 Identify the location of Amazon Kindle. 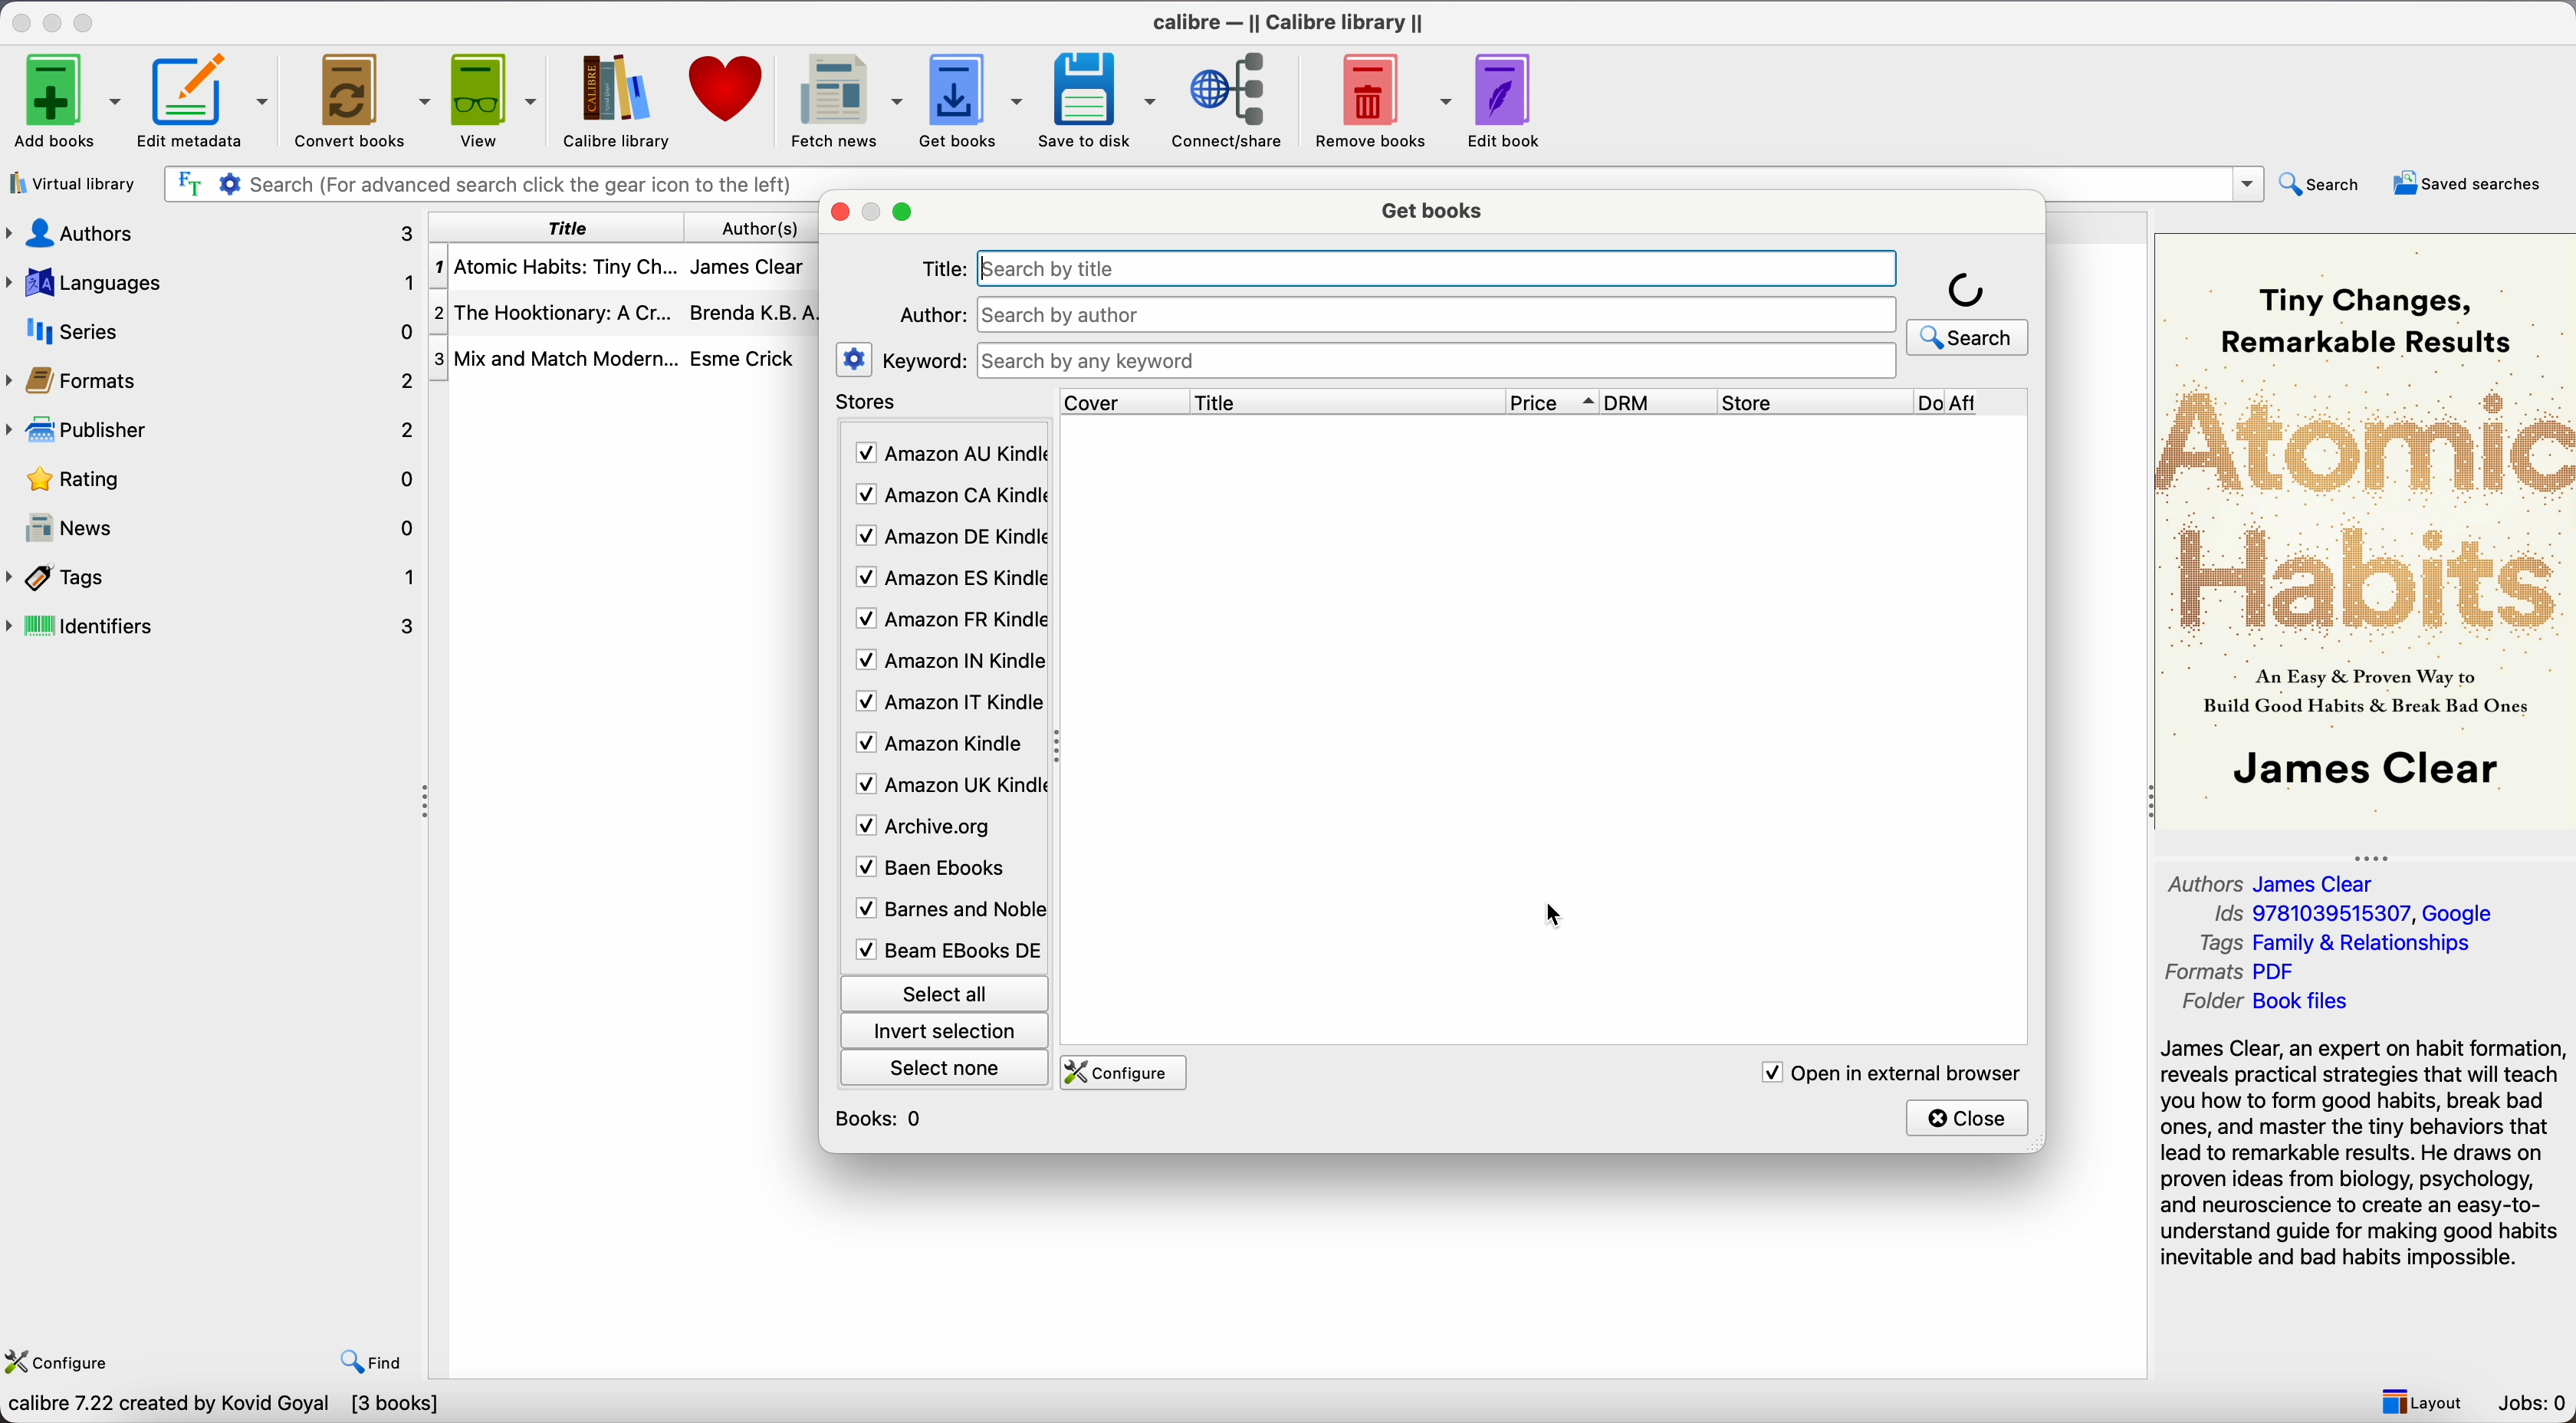
(943, 747).